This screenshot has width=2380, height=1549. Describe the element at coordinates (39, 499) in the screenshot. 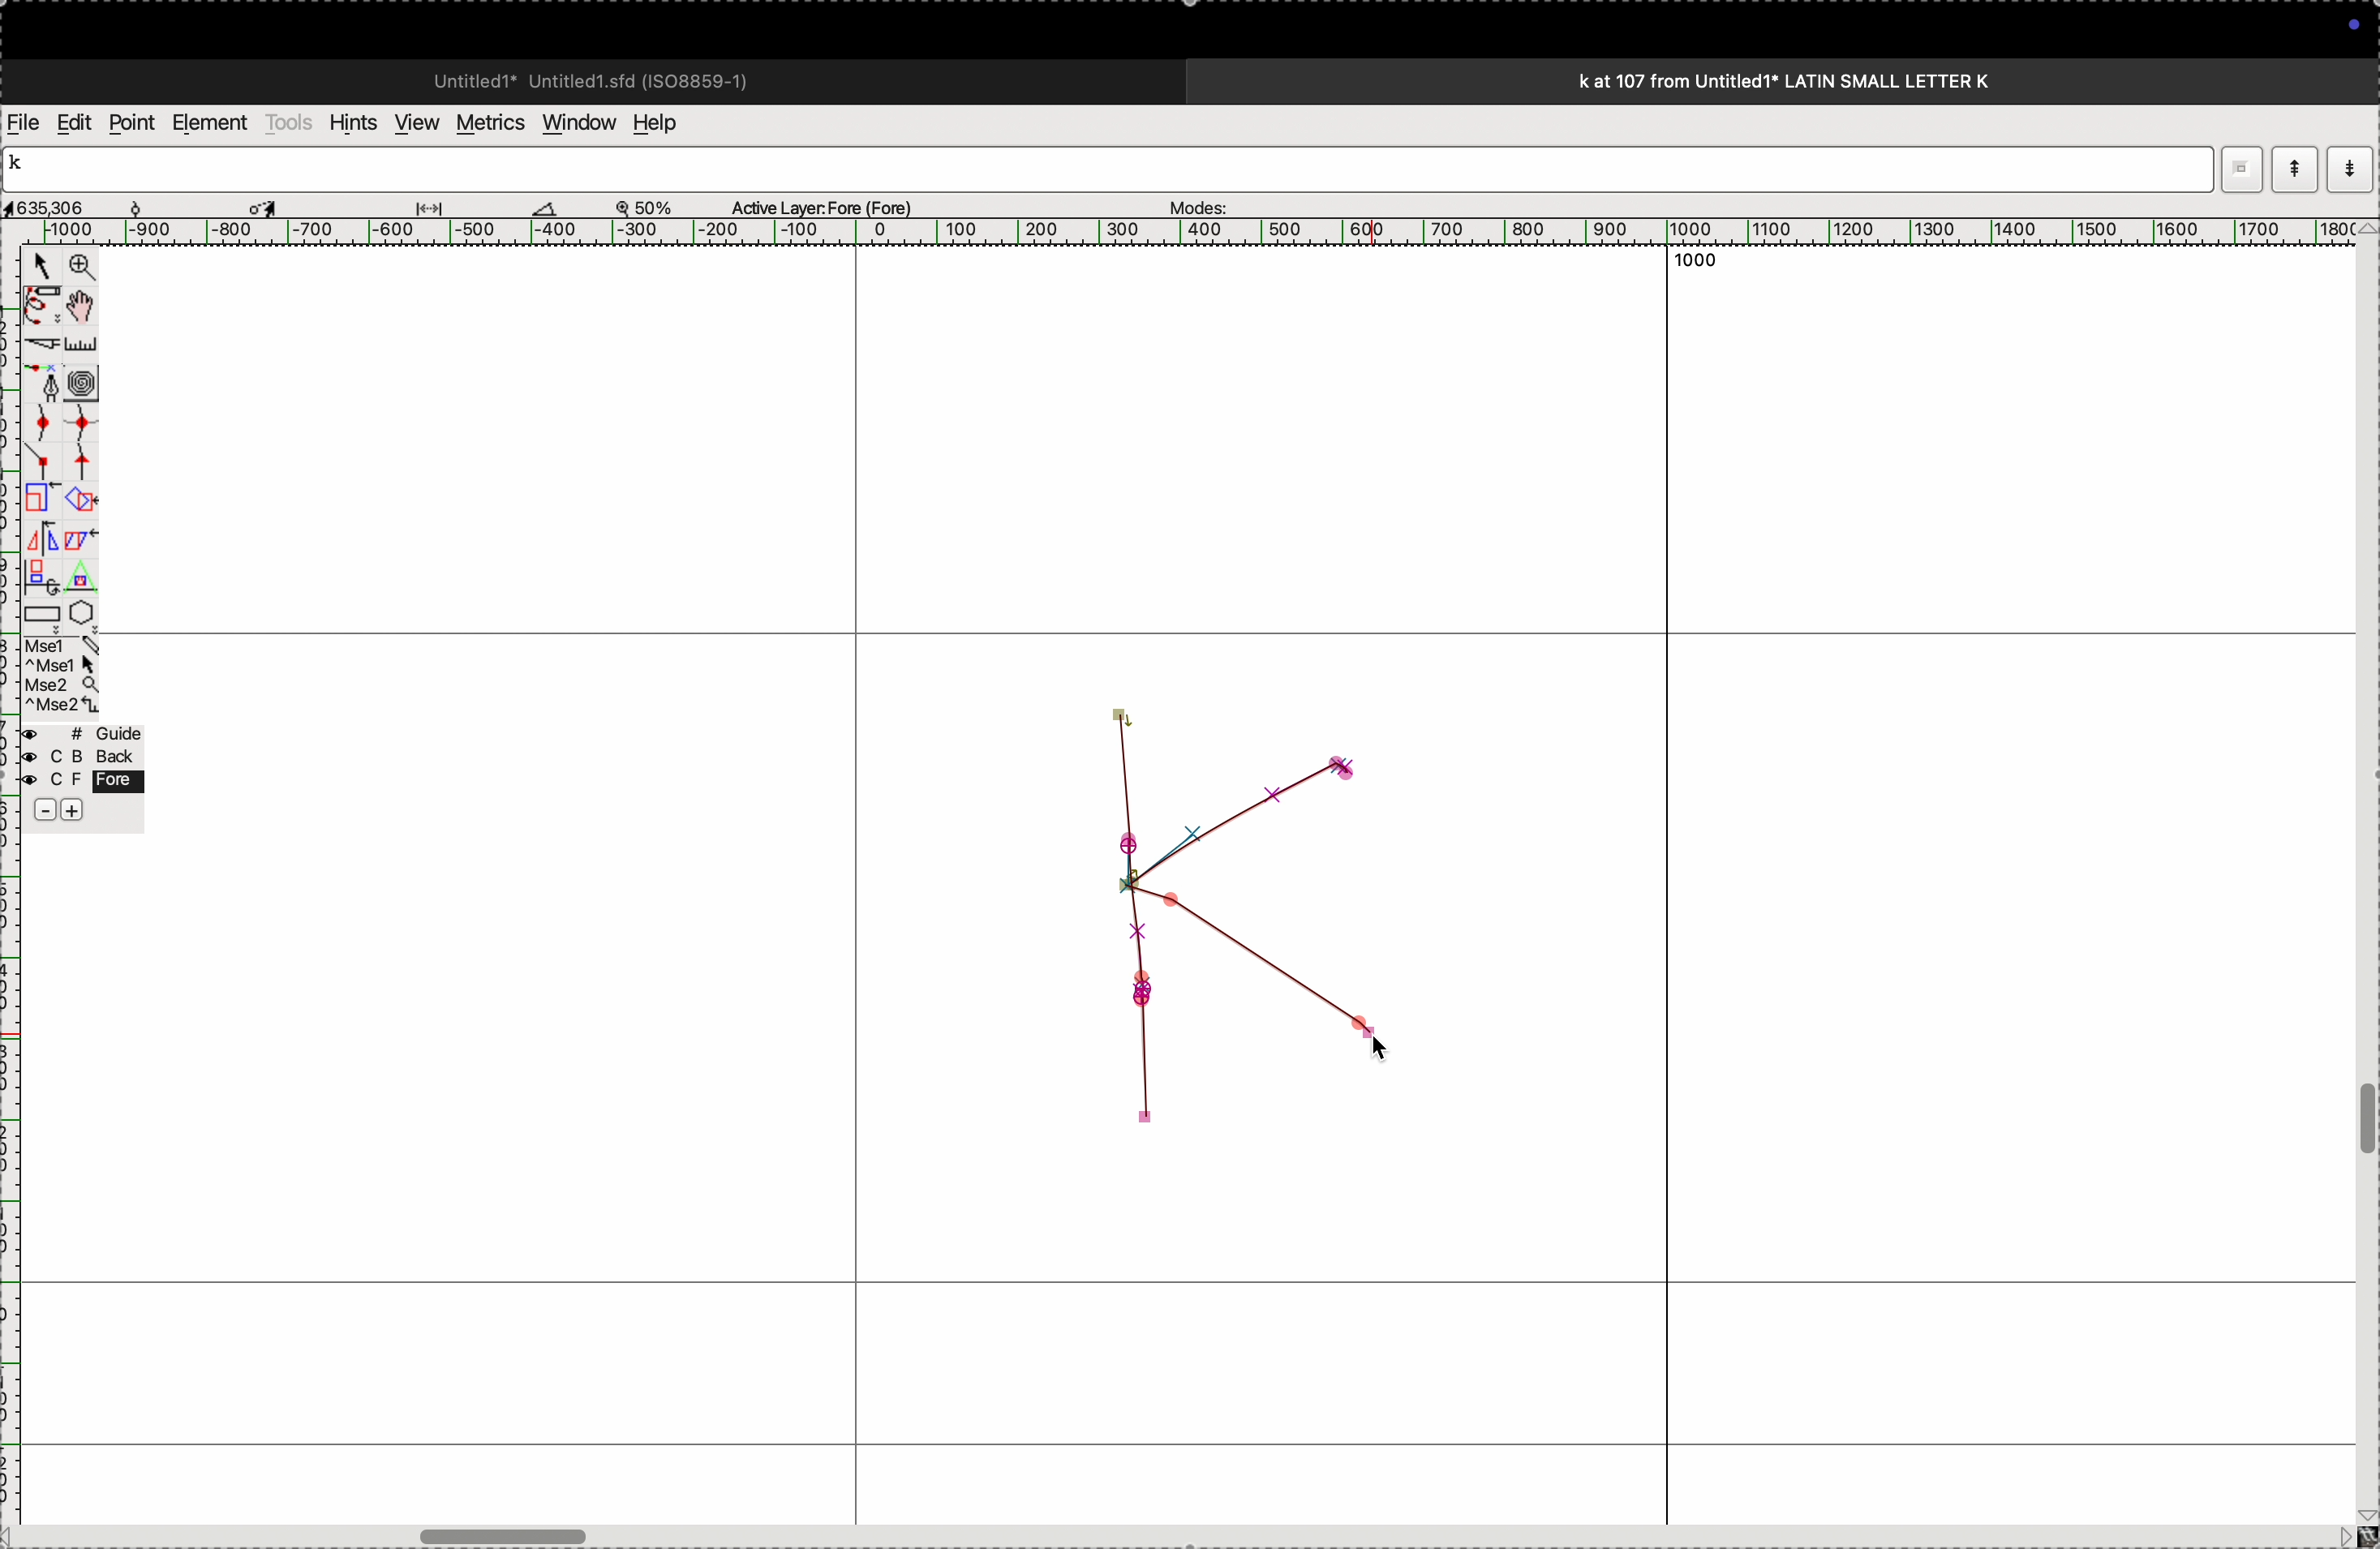

I see `clone` at that location.